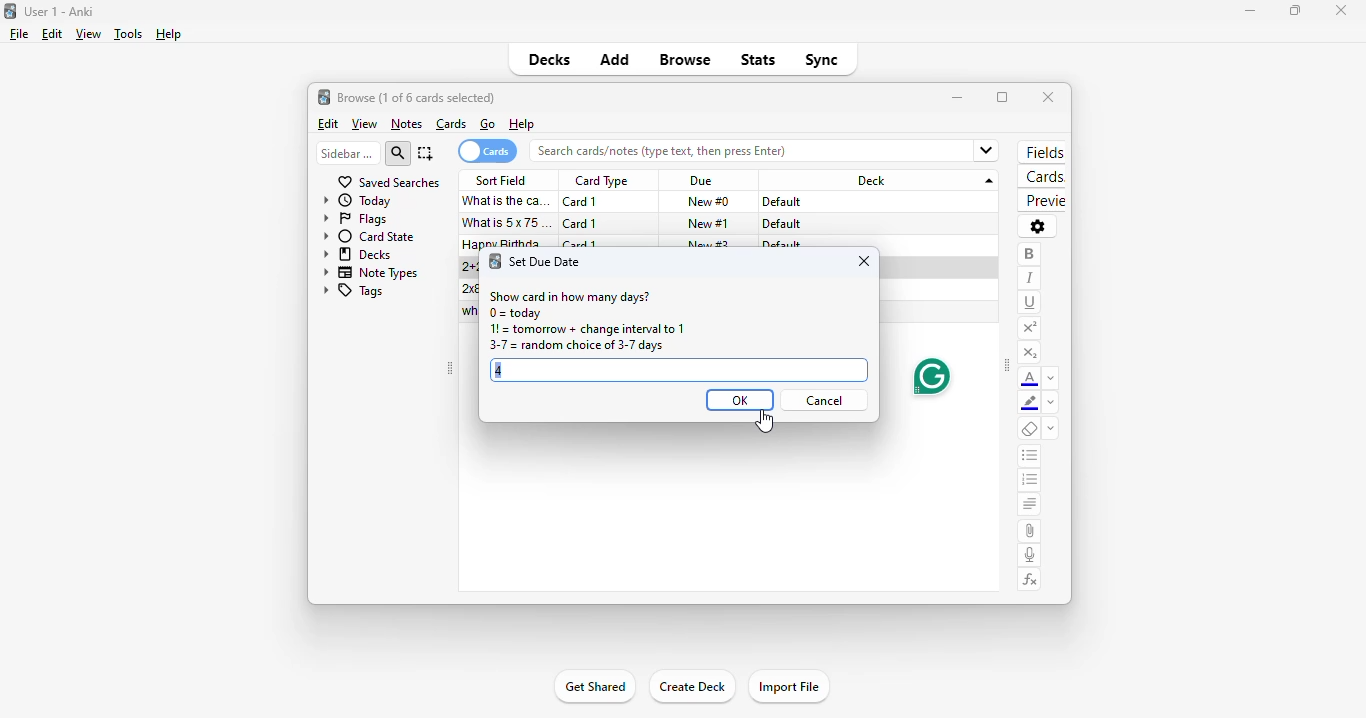  What do you see at coordinates (601, 181) in the screenshot?
I see `card type` at bounding box center [601, 181].